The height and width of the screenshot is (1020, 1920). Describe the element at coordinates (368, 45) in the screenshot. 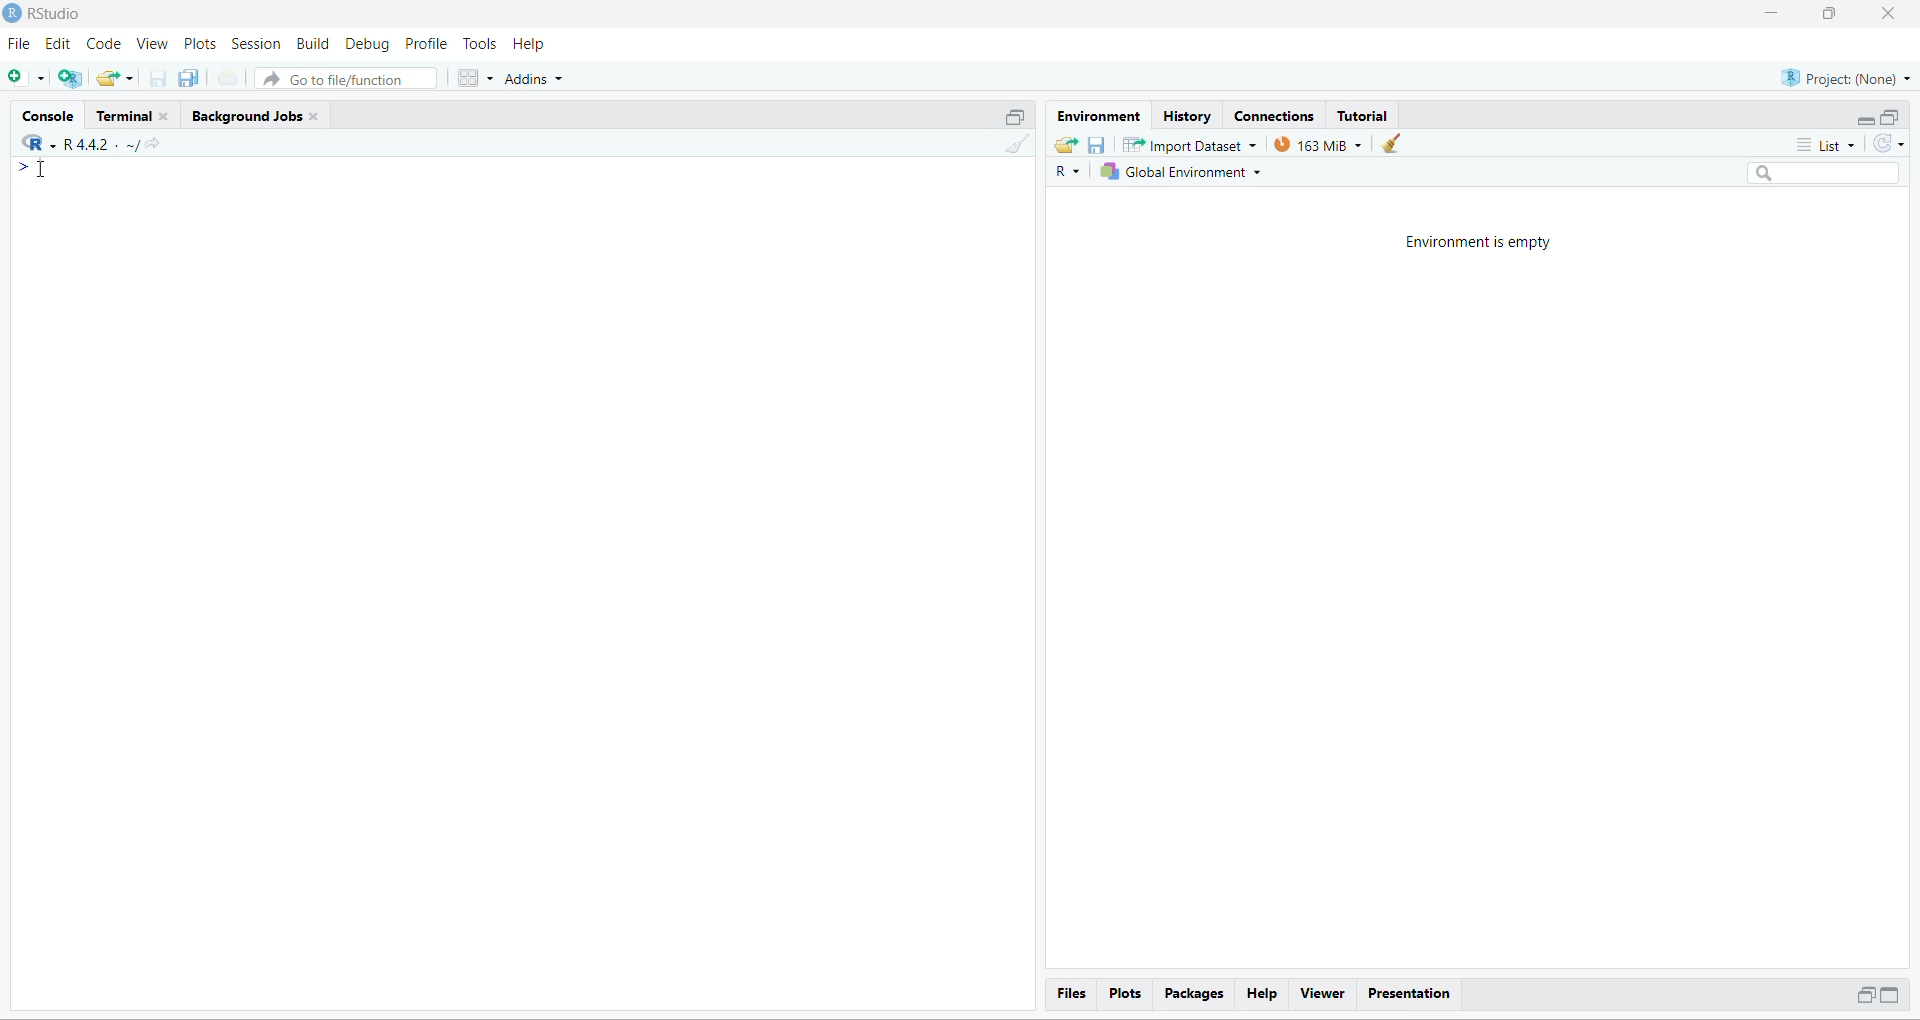

I see `Debug` at that location.